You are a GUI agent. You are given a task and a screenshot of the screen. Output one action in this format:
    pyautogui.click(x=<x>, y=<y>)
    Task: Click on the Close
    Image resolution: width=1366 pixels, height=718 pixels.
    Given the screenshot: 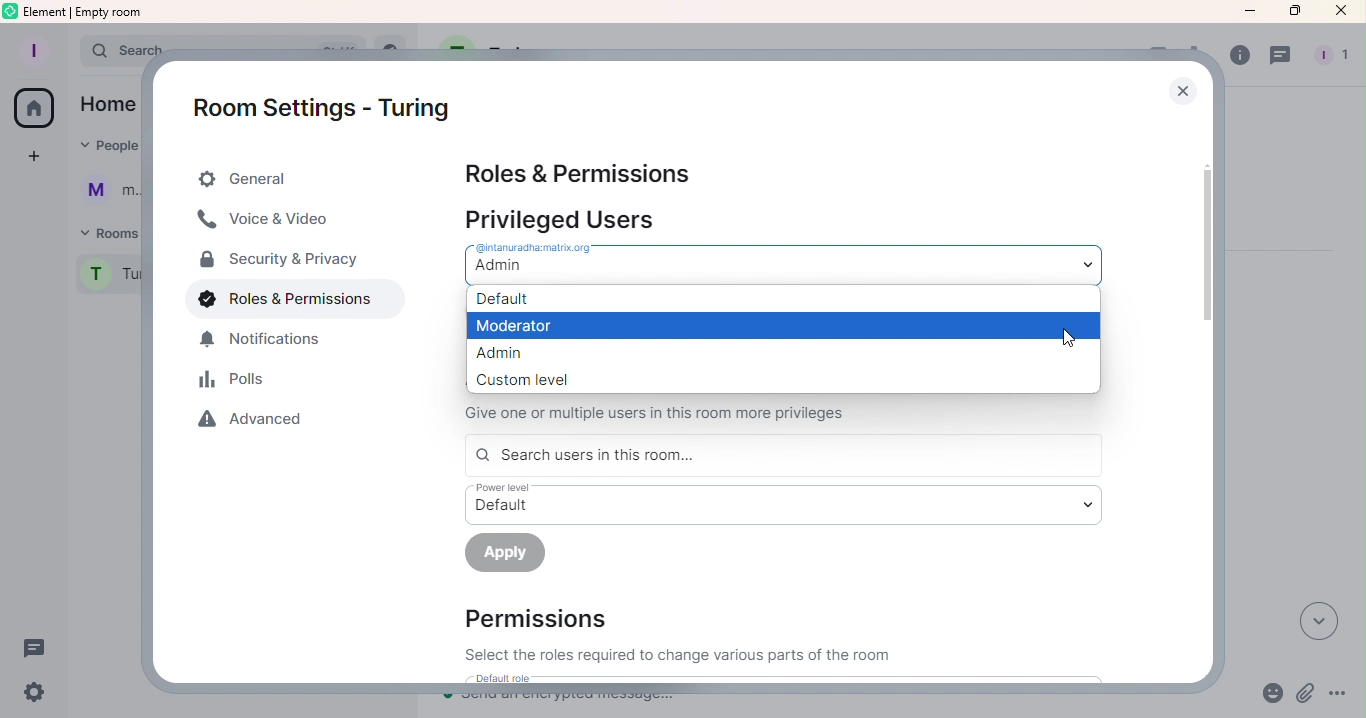 What is the action you would take?
    pyautogui.click(x=1337, y=11)
    